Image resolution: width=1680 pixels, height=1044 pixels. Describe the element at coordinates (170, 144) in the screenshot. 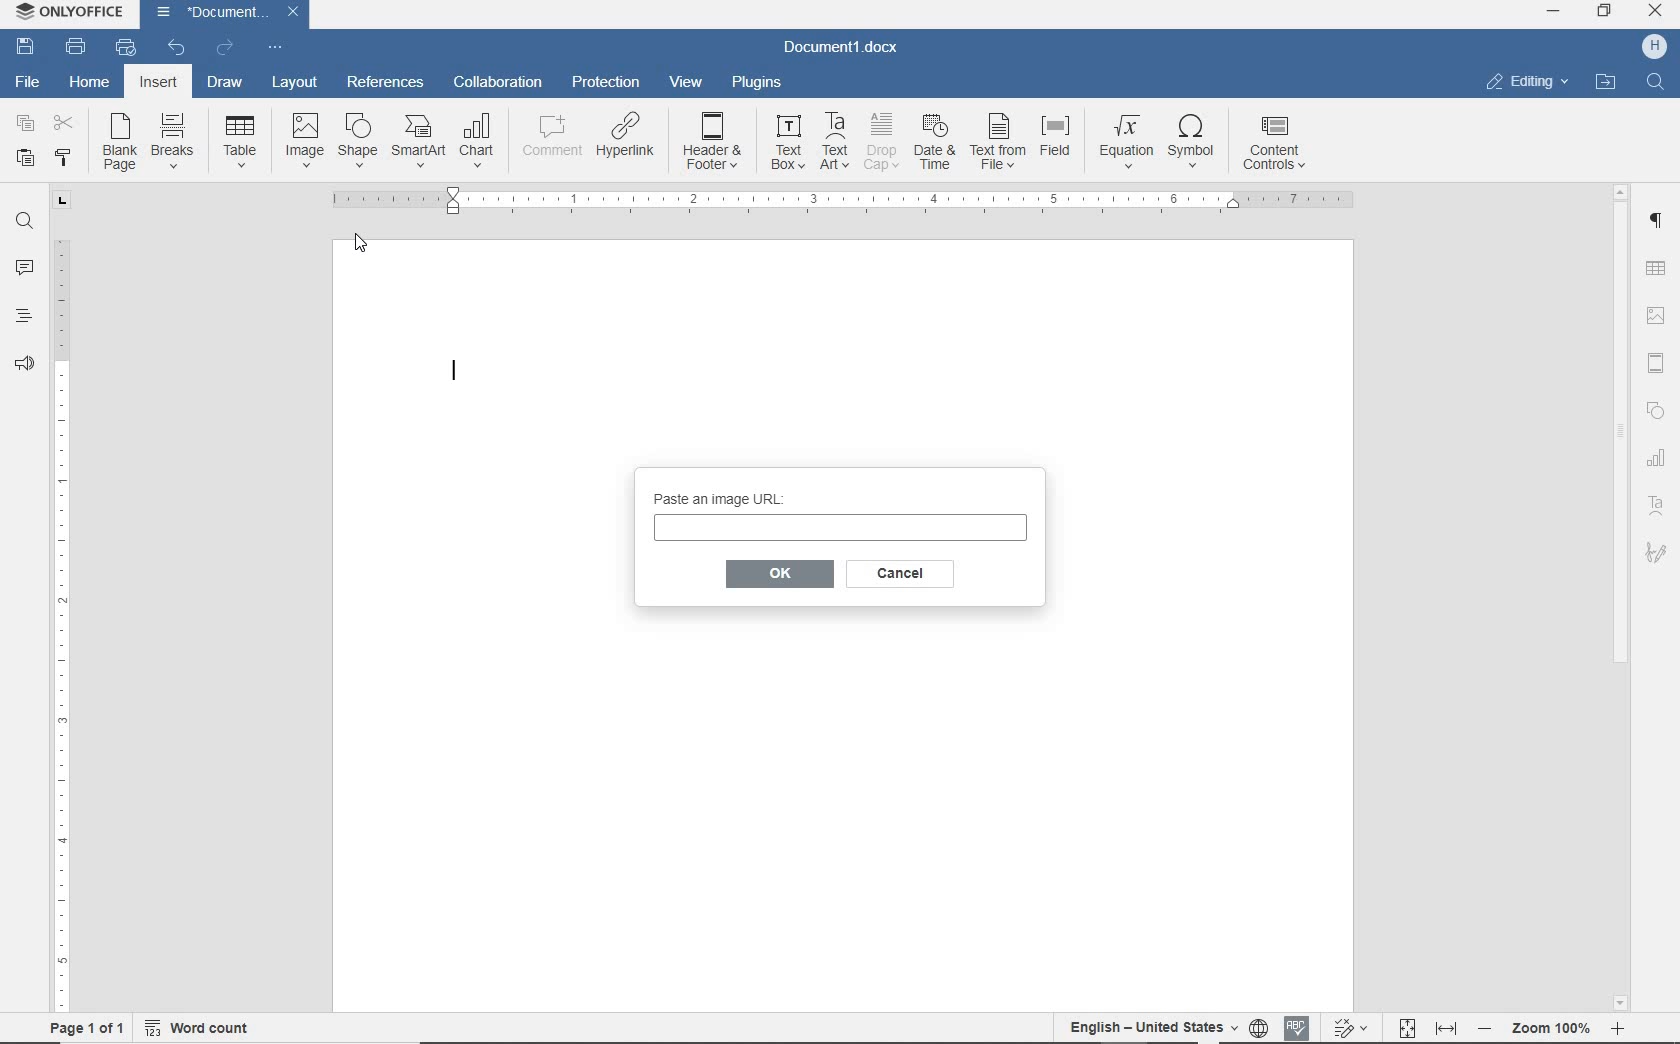

I see `breaks` at that location.